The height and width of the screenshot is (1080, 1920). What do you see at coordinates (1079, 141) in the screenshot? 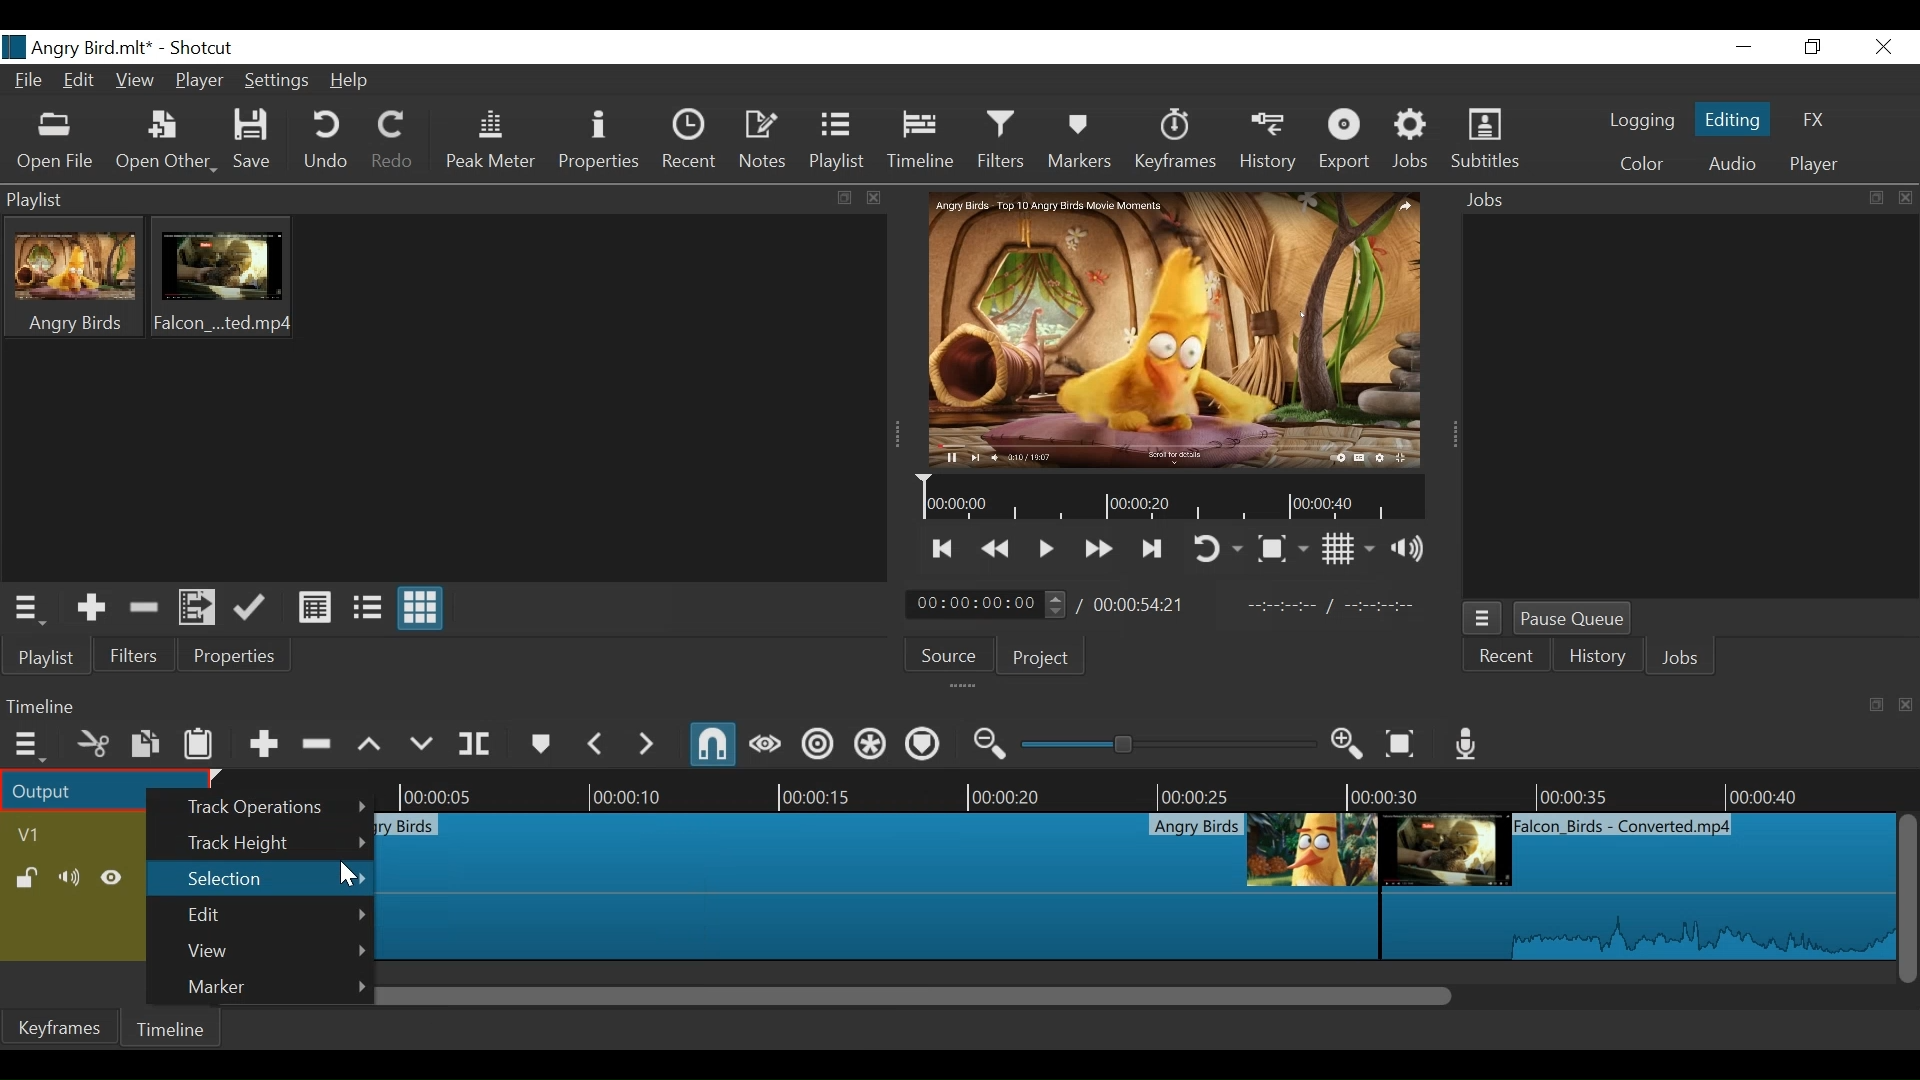
I see `Markers` at bounding box center [1079, 141].